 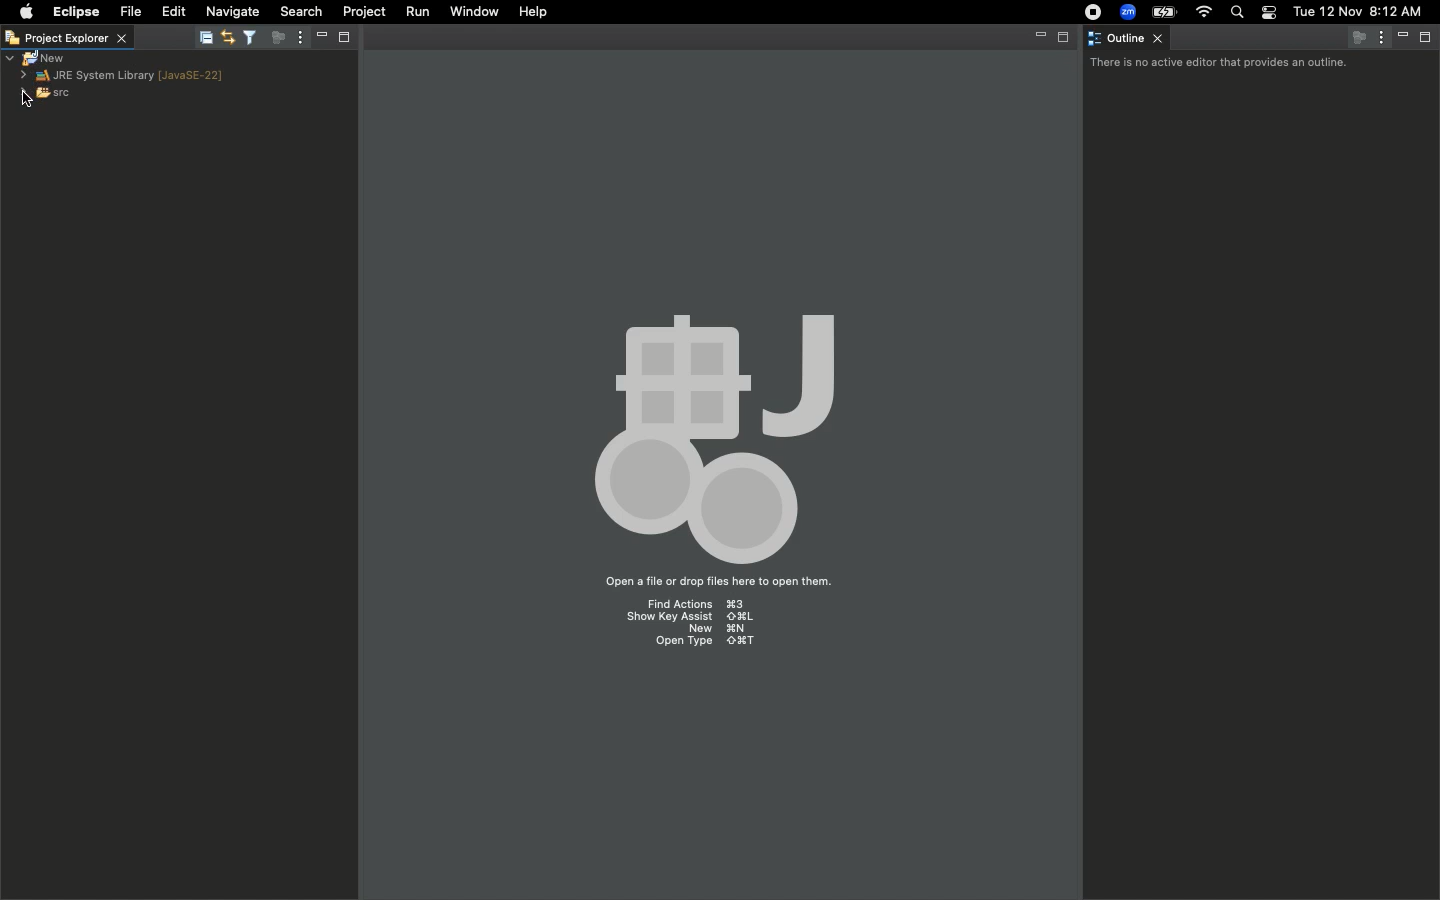 What do you see at coordinates (689, 616) in the screenshot?
I see `Show key assist` at bounding box center [689, 616].